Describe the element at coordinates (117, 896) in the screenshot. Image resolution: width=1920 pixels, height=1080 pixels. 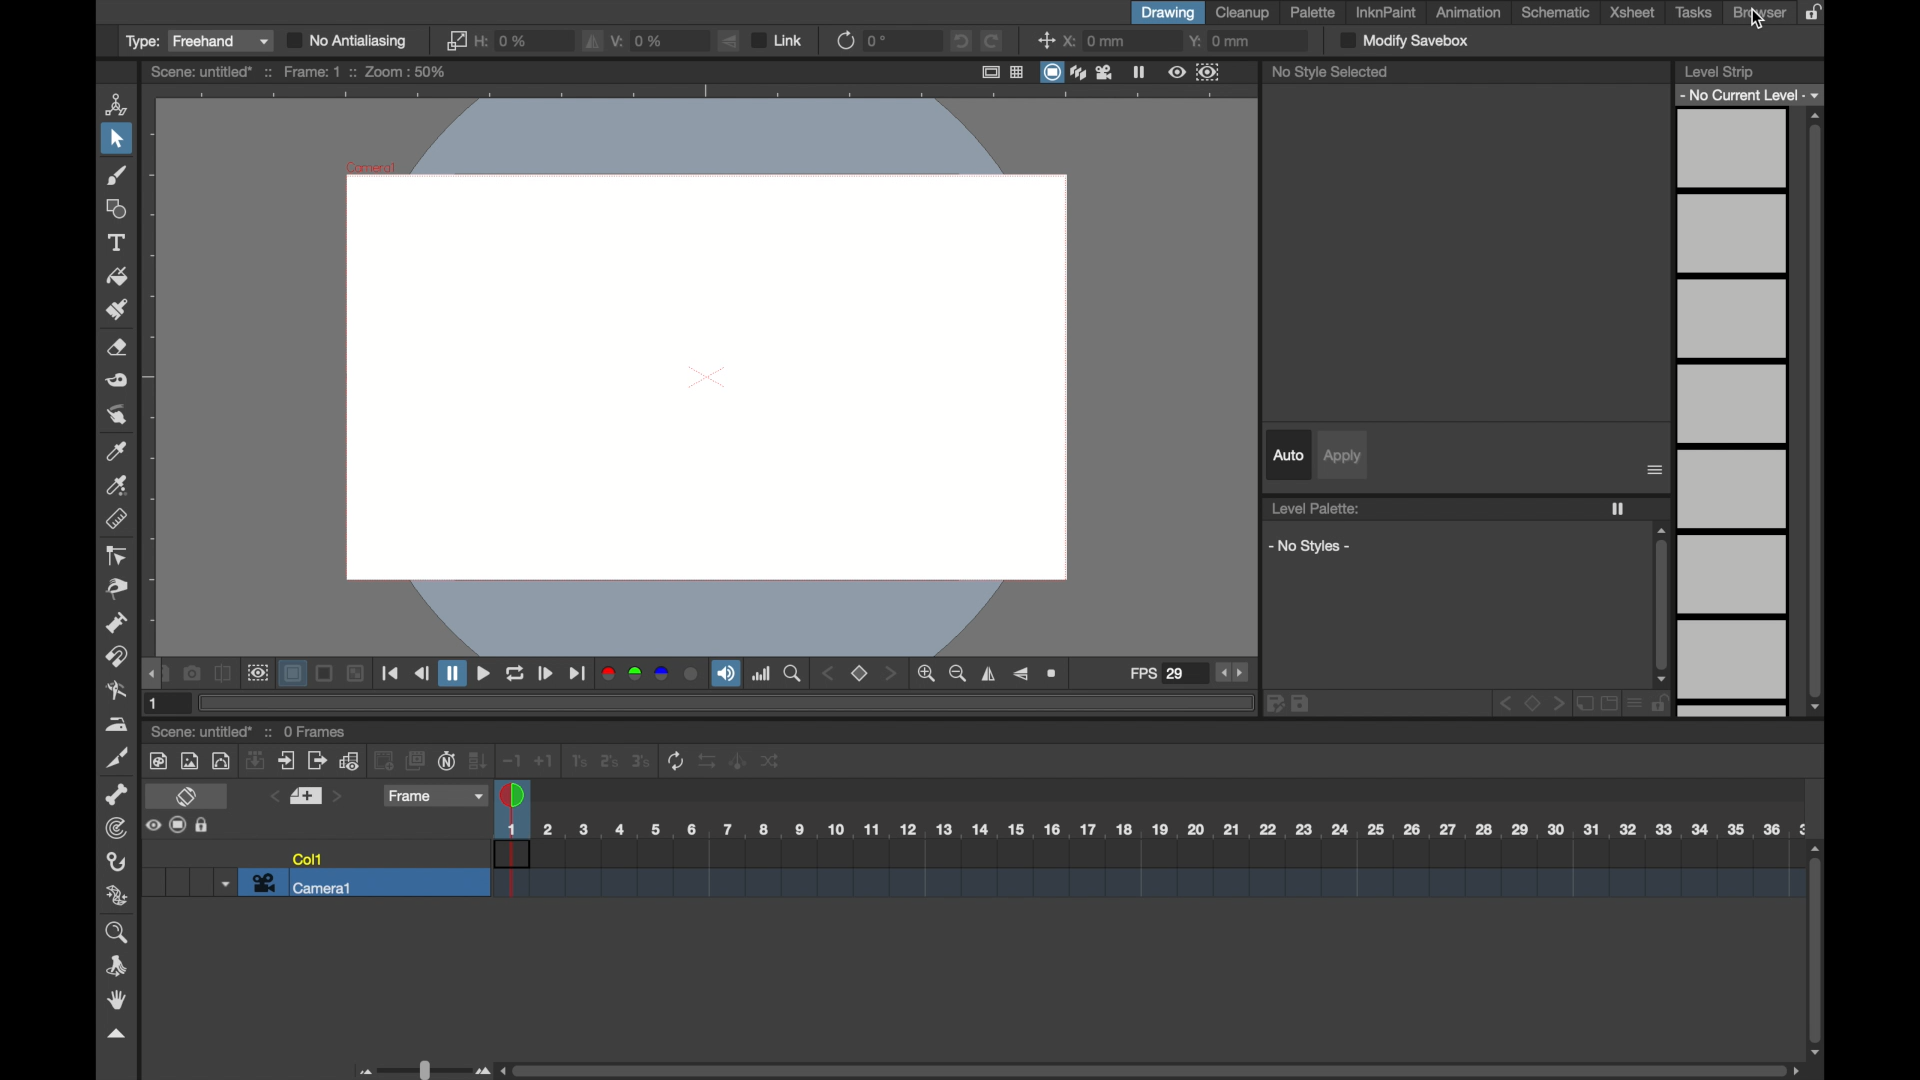
I see `plastic tool` at that location.